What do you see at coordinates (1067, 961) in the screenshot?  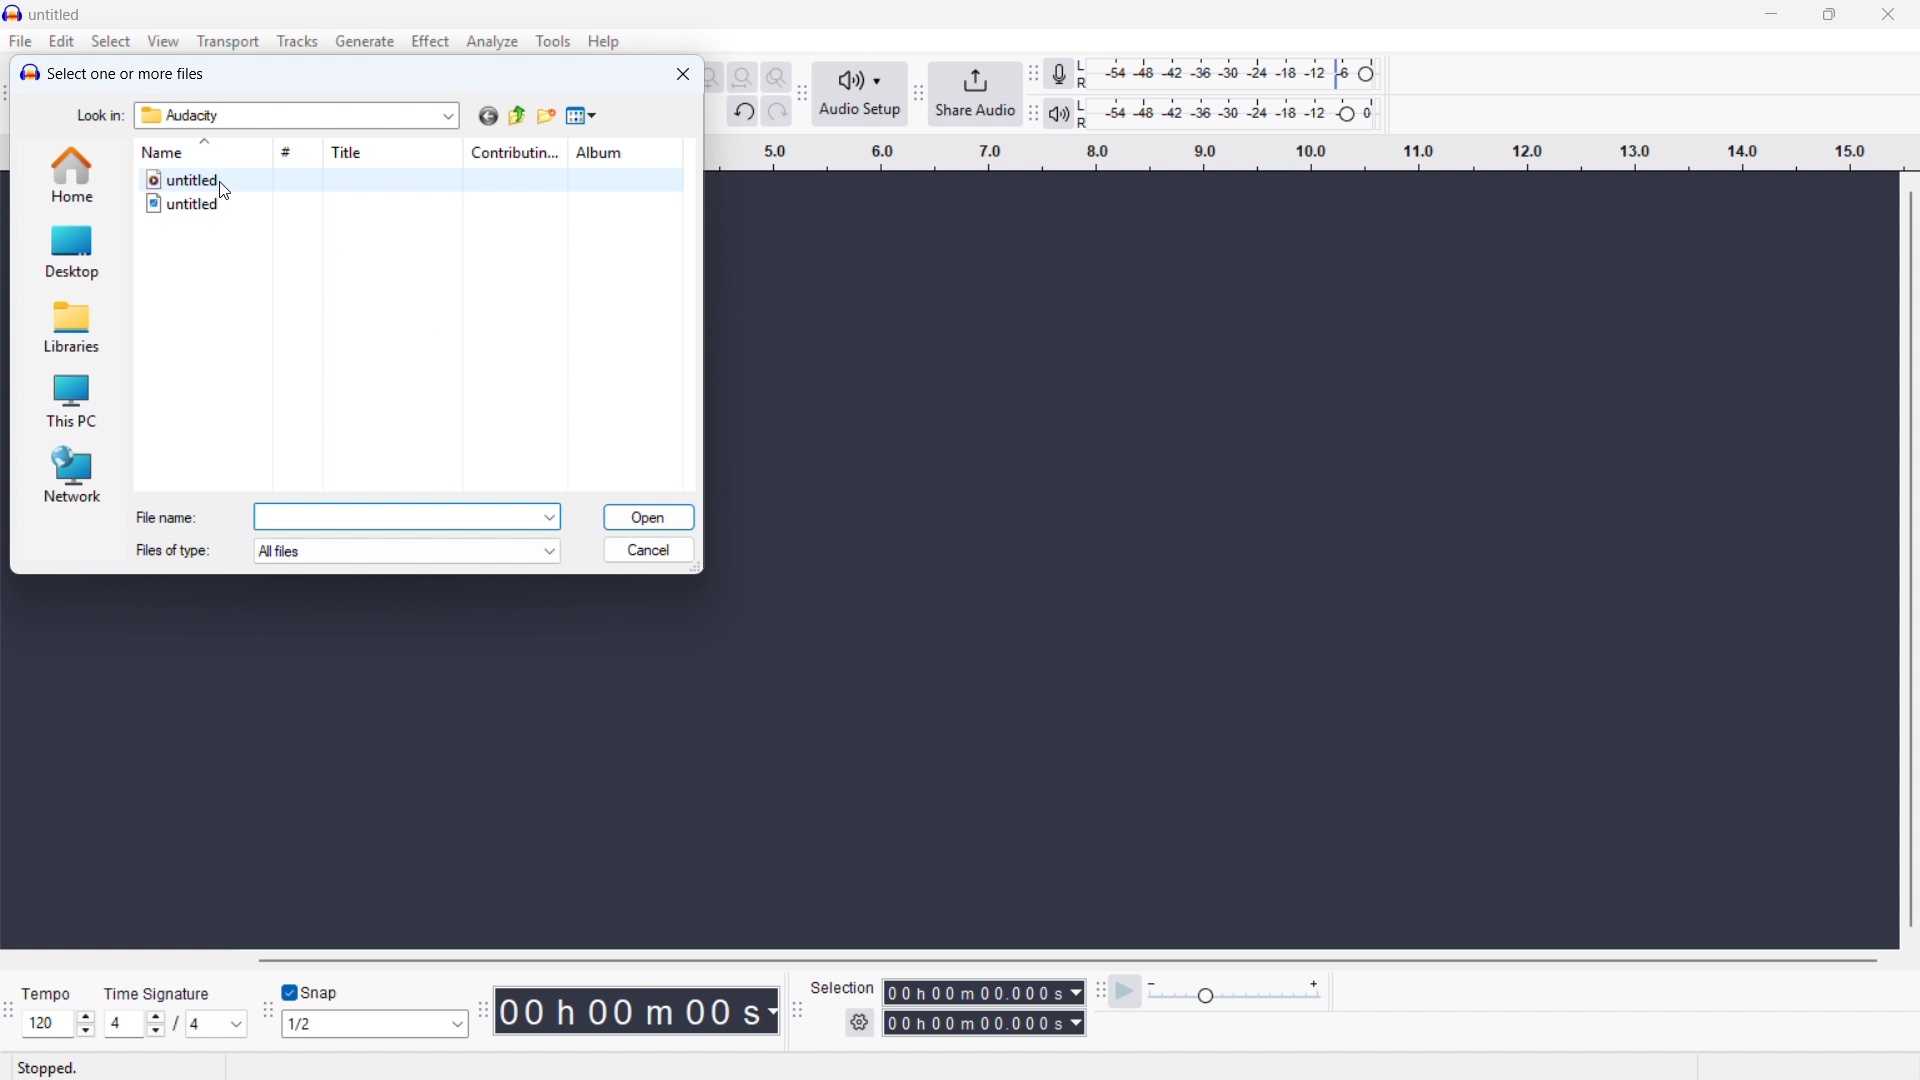 I see `Horizontal scroll bar` at bounding box center [1067, 961].